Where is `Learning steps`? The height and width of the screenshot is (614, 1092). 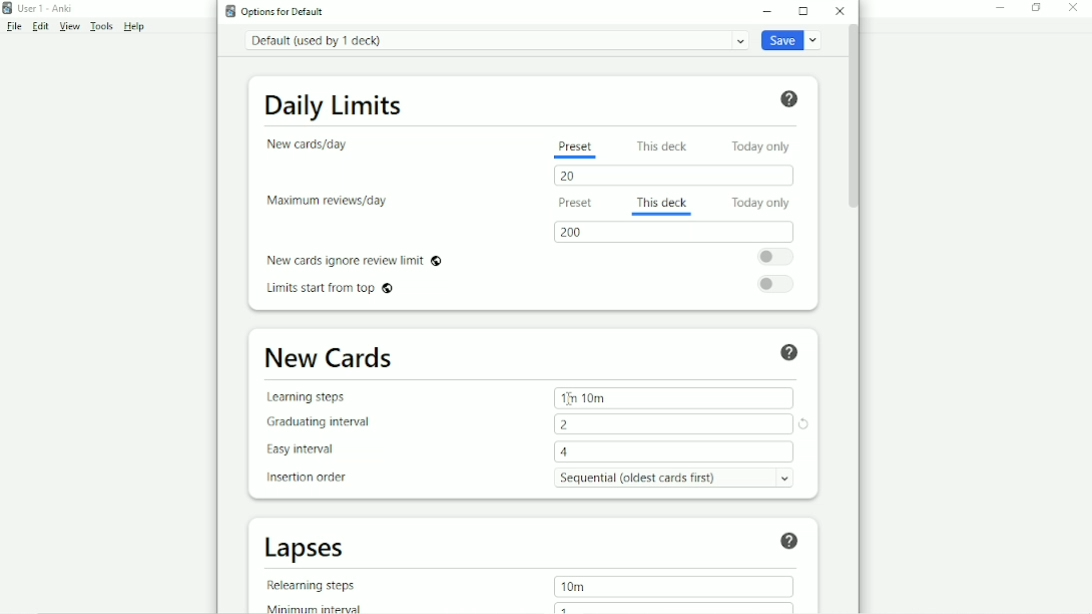
Learning steps is located at coordinates (308, 399).